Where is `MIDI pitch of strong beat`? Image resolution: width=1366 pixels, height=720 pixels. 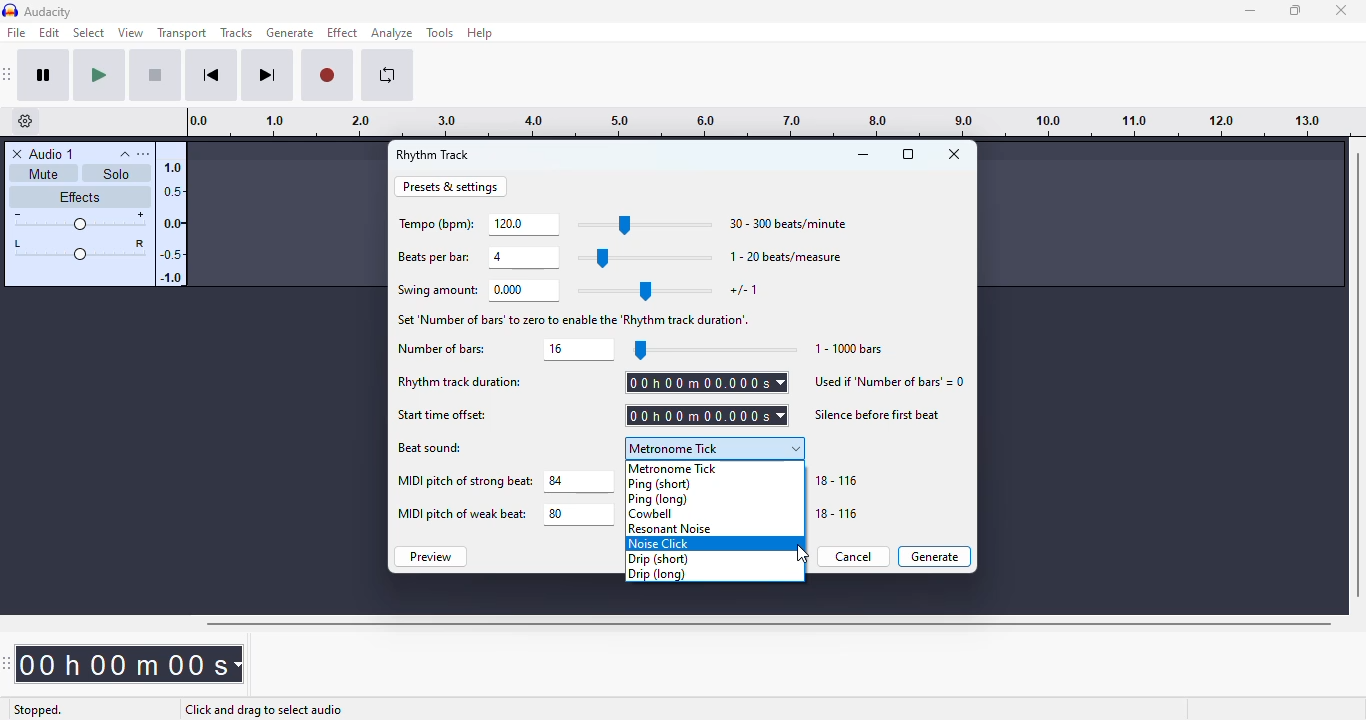
MIDI pitch of strong beat is located at coordinates (465, 481).